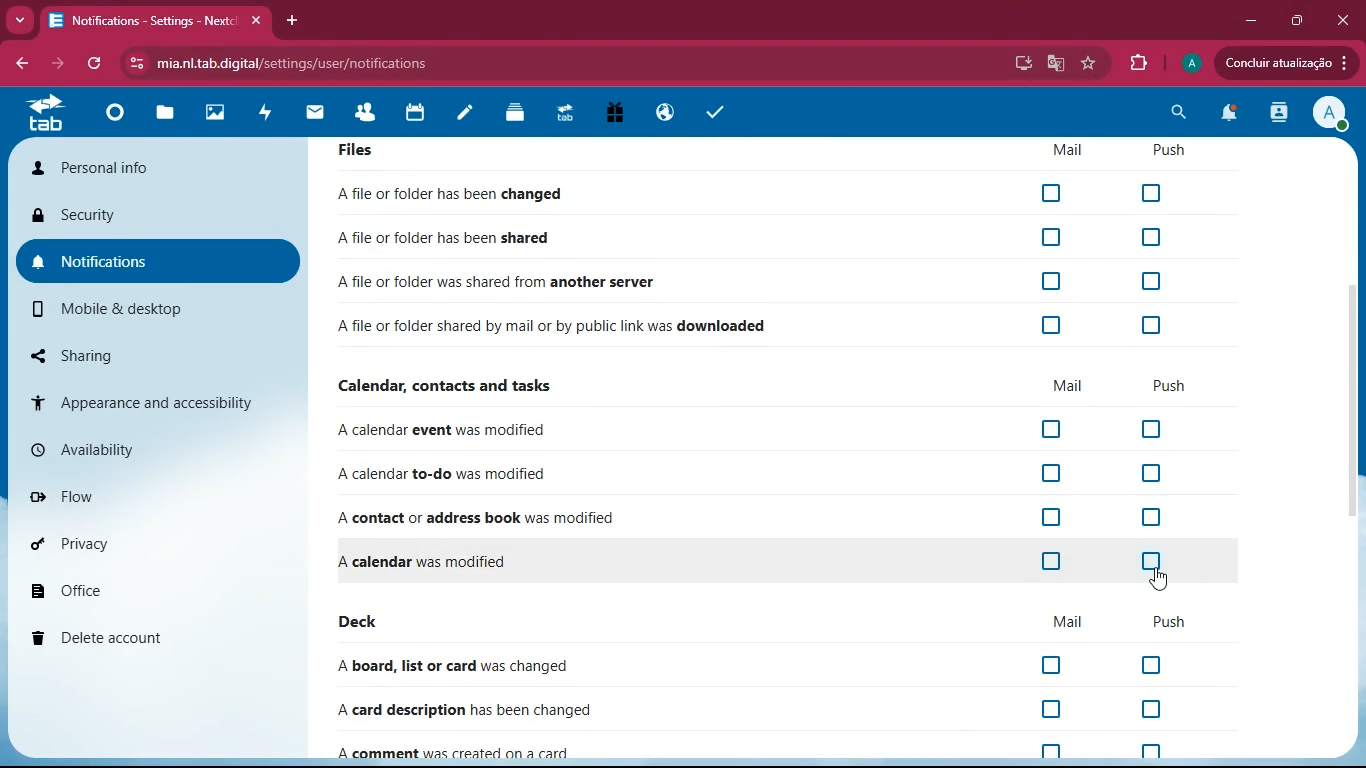 The height and width of the screenshot is (768, 1366). Describe the element at coordinates (1229, 116) in the screenshot. I see `notifications` at that location.